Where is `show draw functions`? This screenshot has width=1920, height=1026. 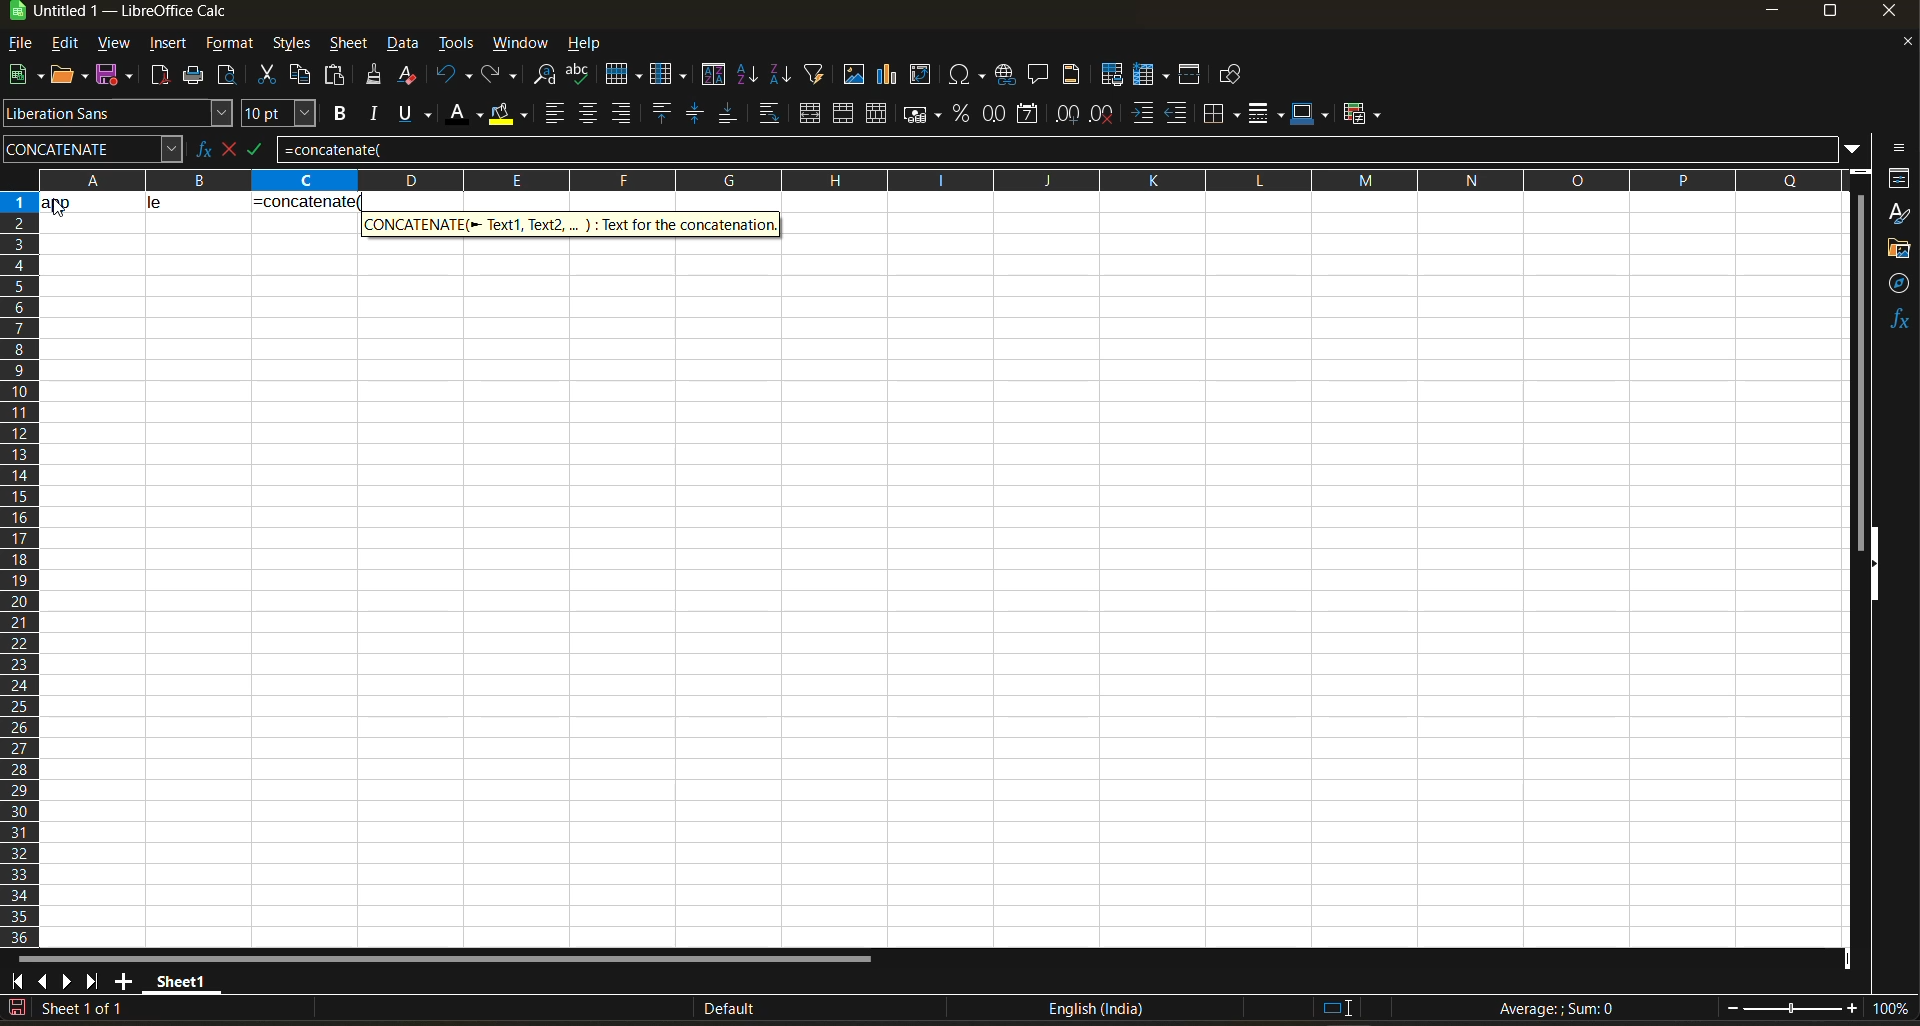 show draw functions is located at coordinates (1227, 78).